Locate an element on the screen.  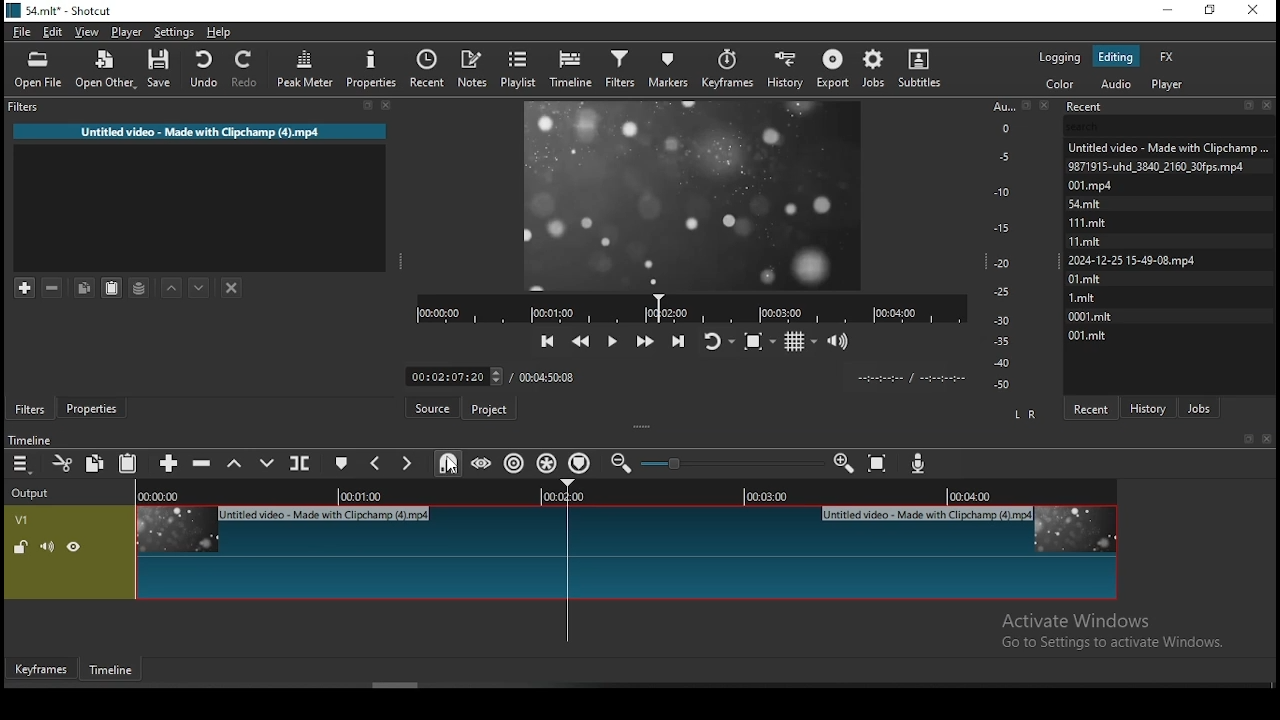
(un)mute is located at coordinates (49, 544).